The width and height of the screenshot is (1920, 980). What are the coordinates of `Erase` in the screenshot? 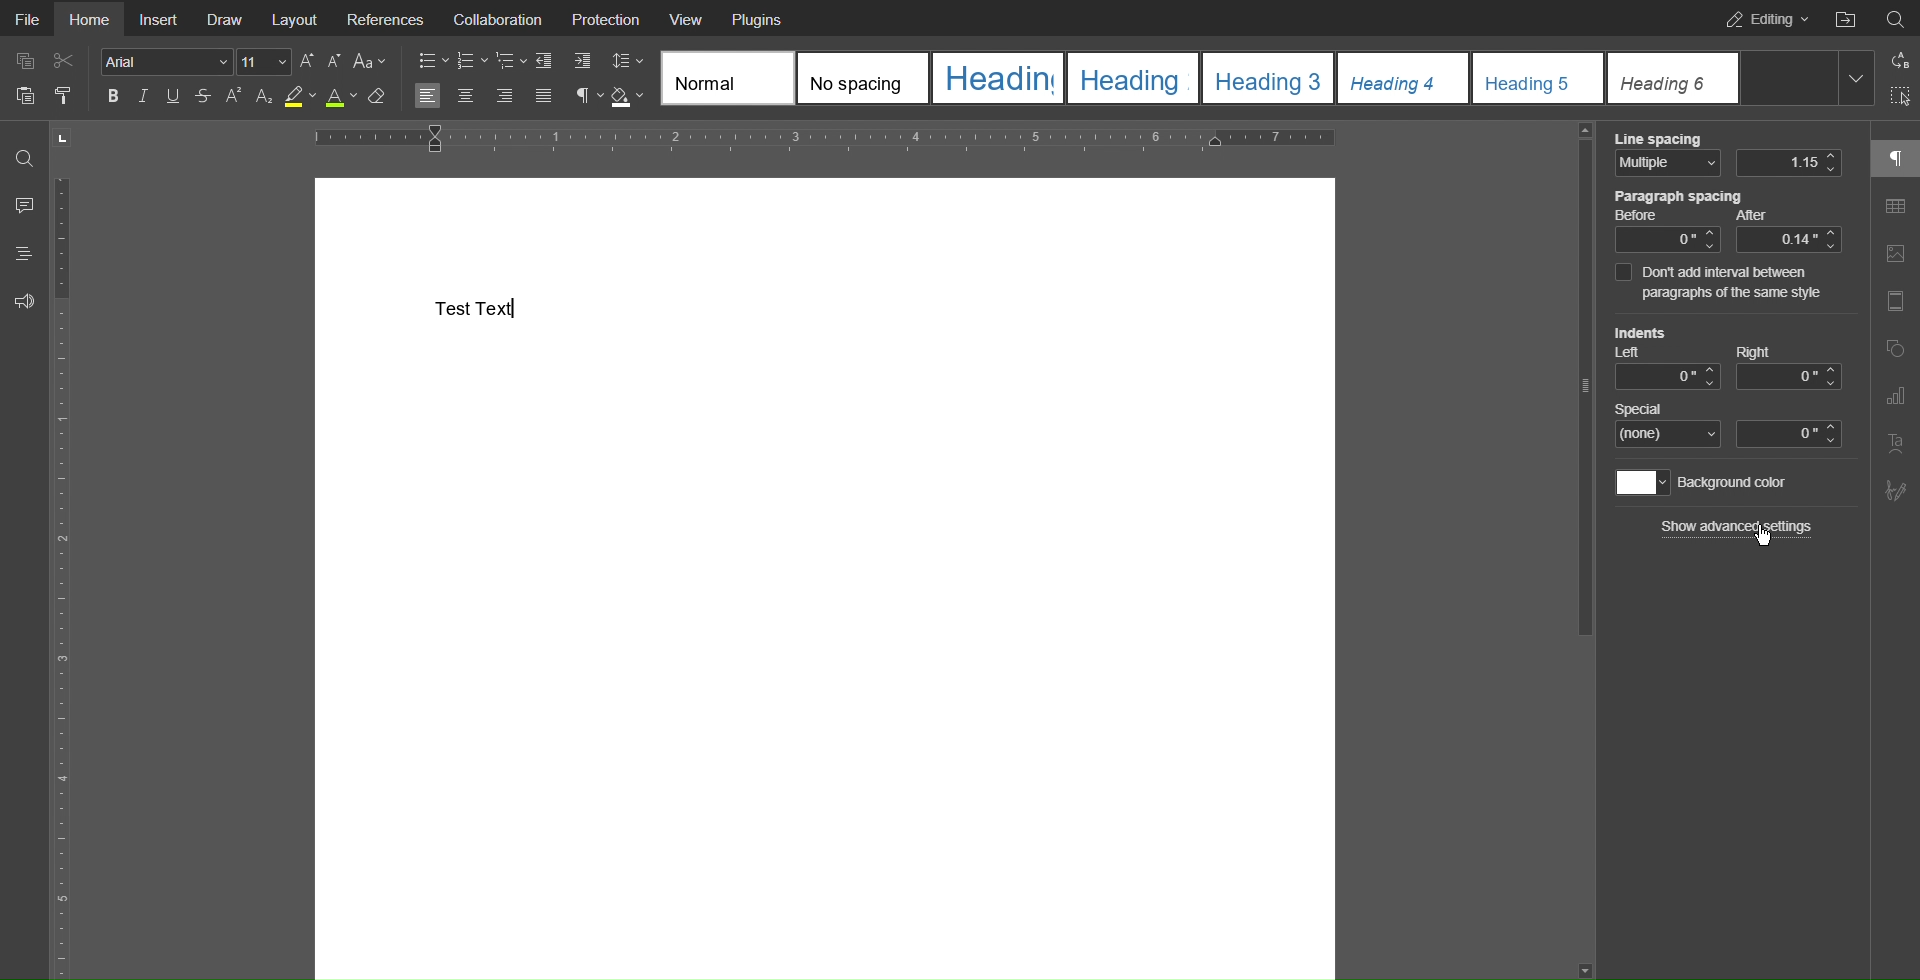 It's located at (377, 98).